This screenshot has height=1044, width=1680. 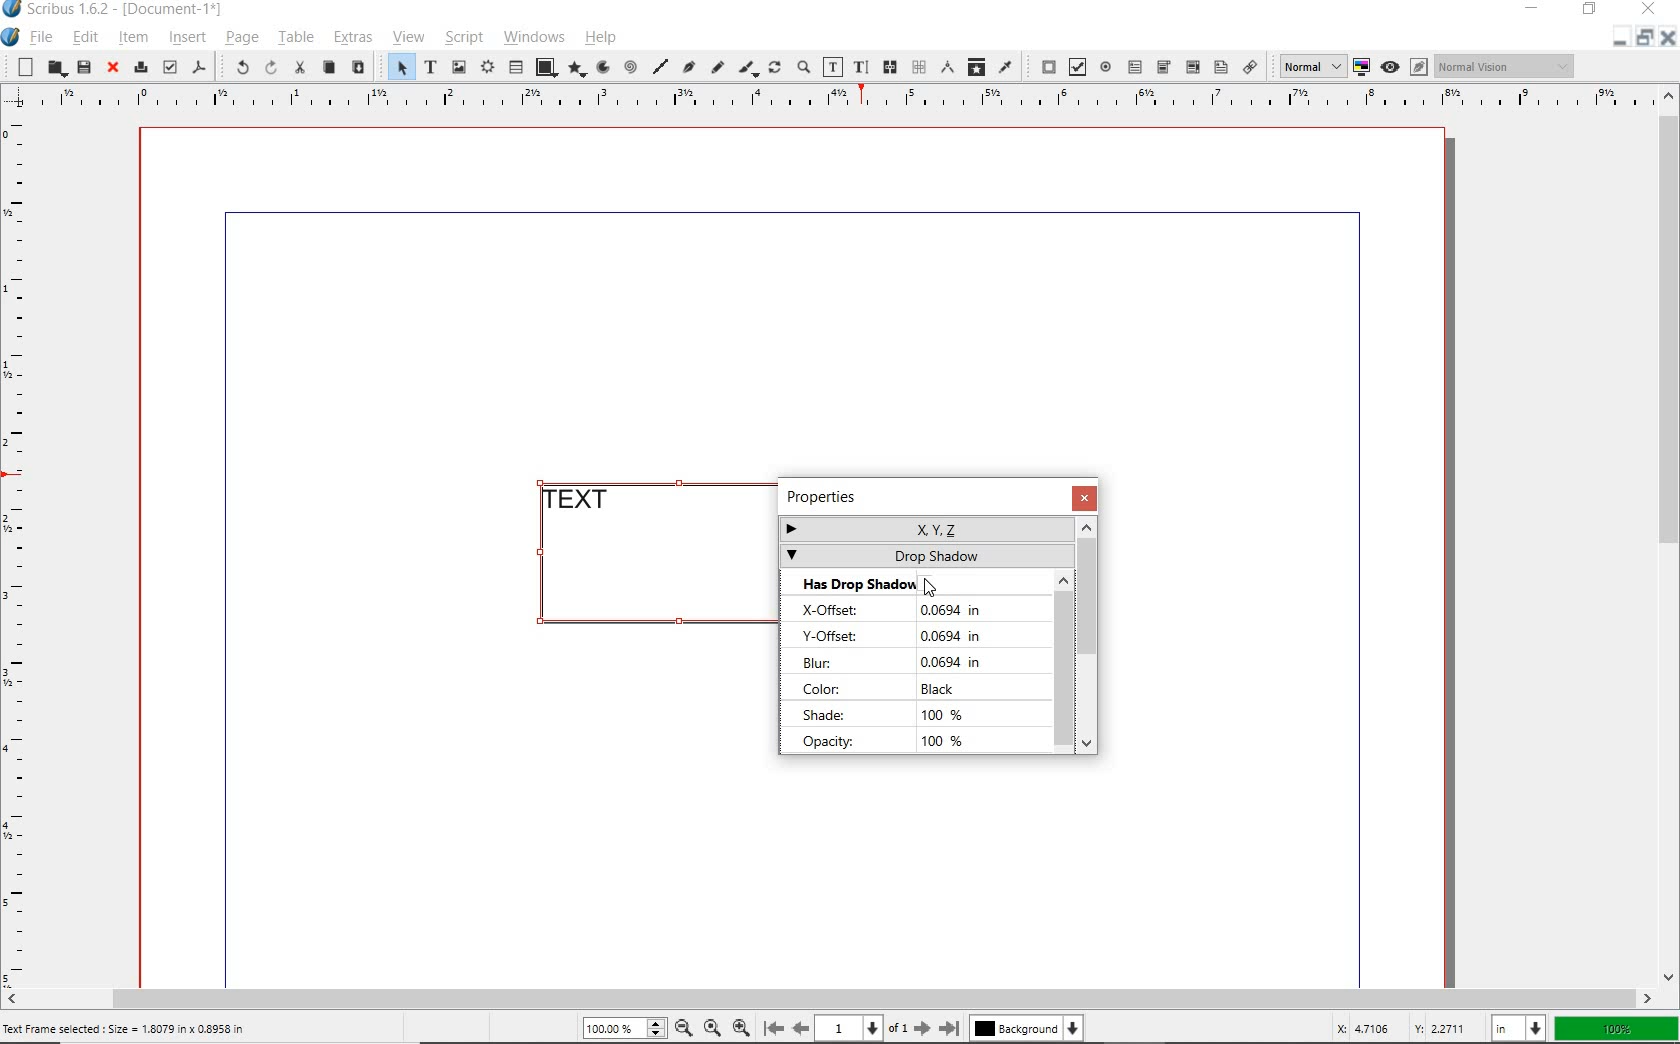 What do you see at coordinates (463, 36) in the screenshot?
I see `script` at bounding box center [463, 36].